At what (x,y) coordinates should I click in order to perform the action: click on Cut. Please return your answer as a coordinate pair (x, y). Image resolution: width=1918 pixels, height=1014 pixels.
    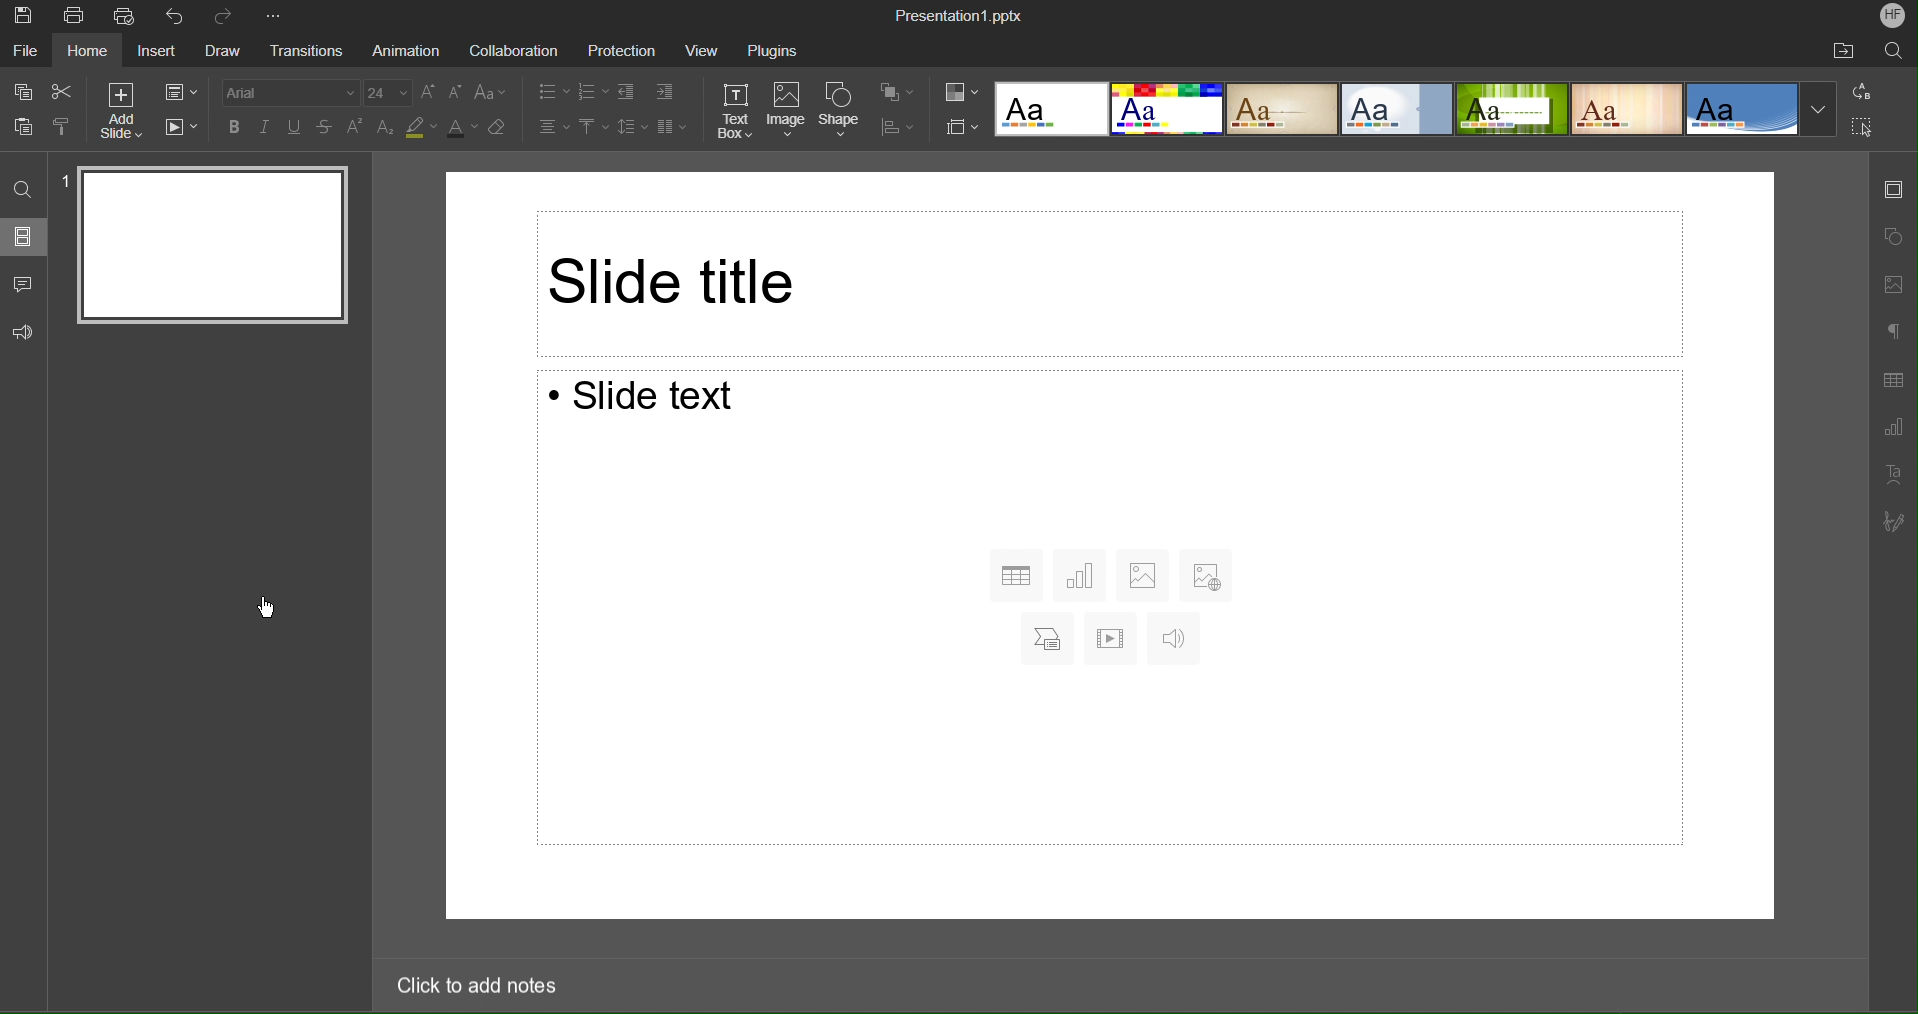
    Looking at the image, I should click on (65, 90).